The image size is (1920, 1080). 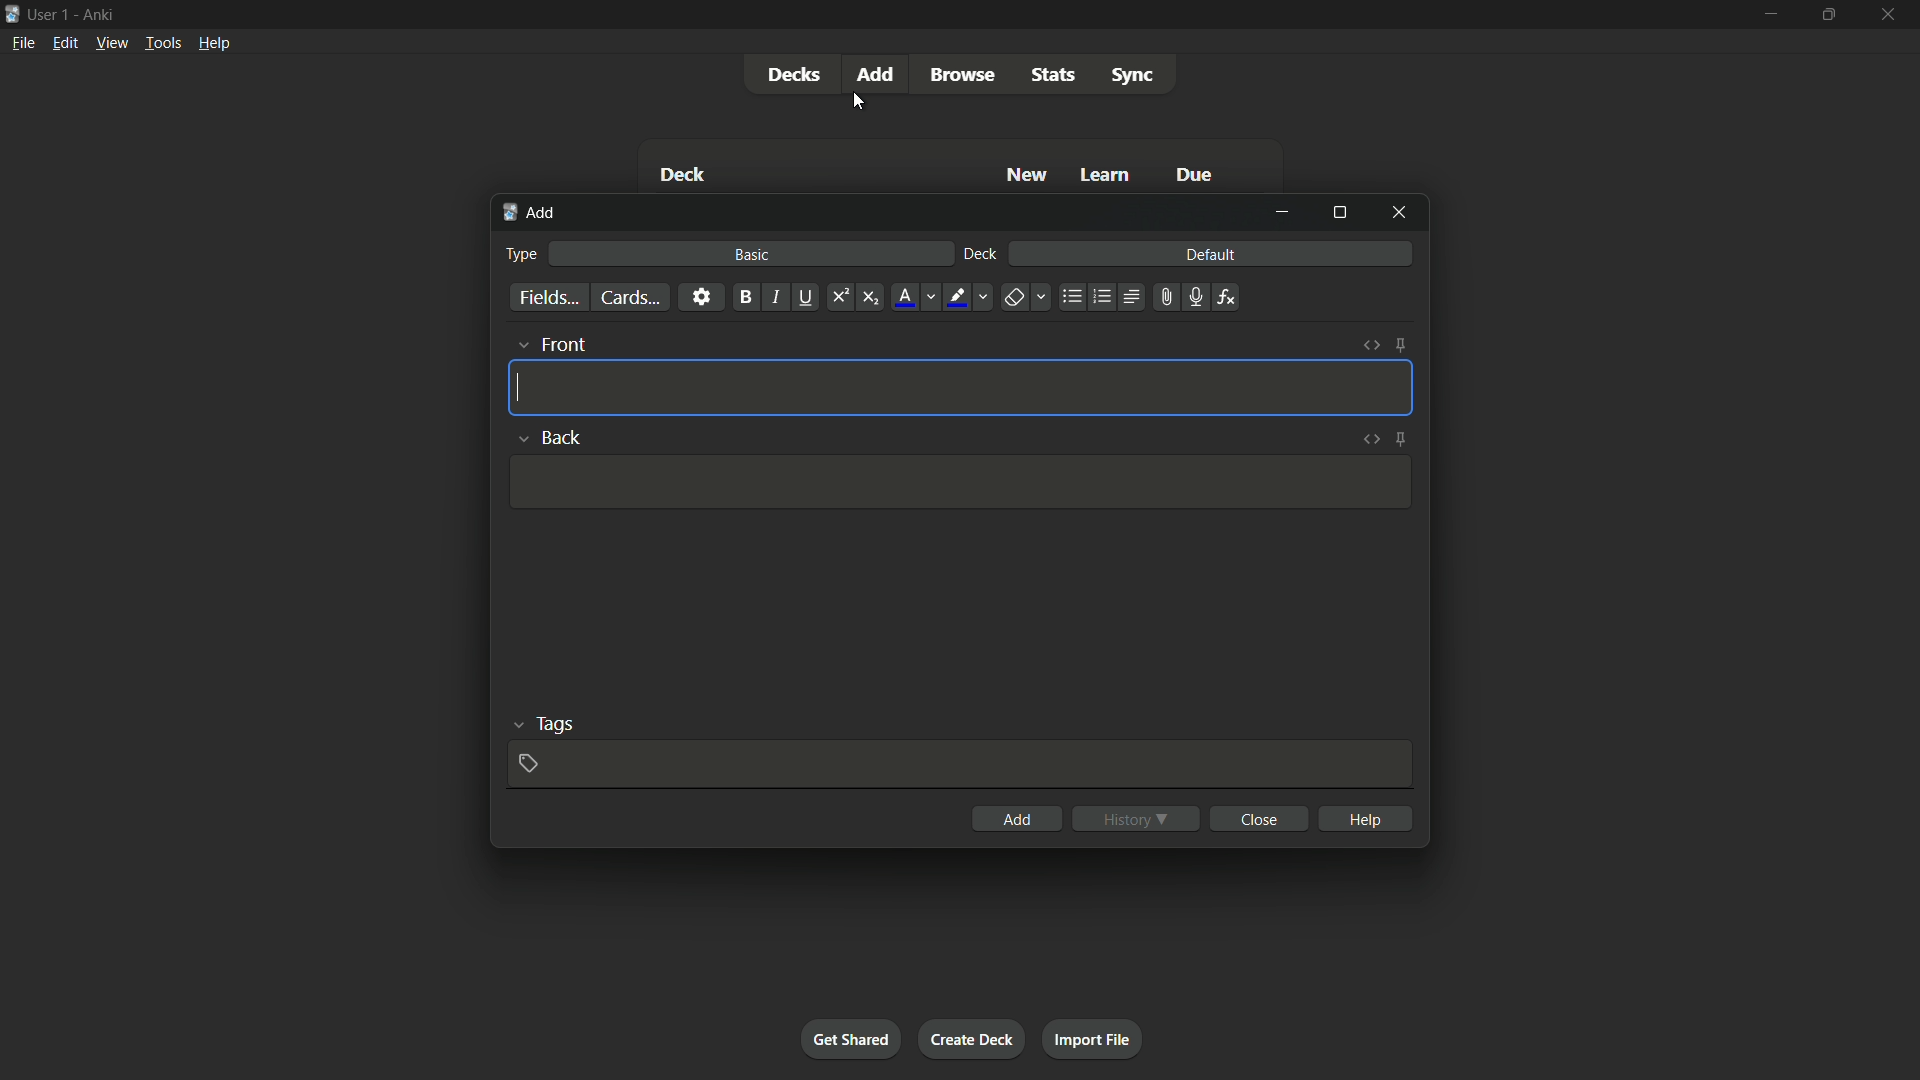 What do you see at coordinates (162, 42) in the screenshot?
I see `tools menu` at bounding box center [162, 42].